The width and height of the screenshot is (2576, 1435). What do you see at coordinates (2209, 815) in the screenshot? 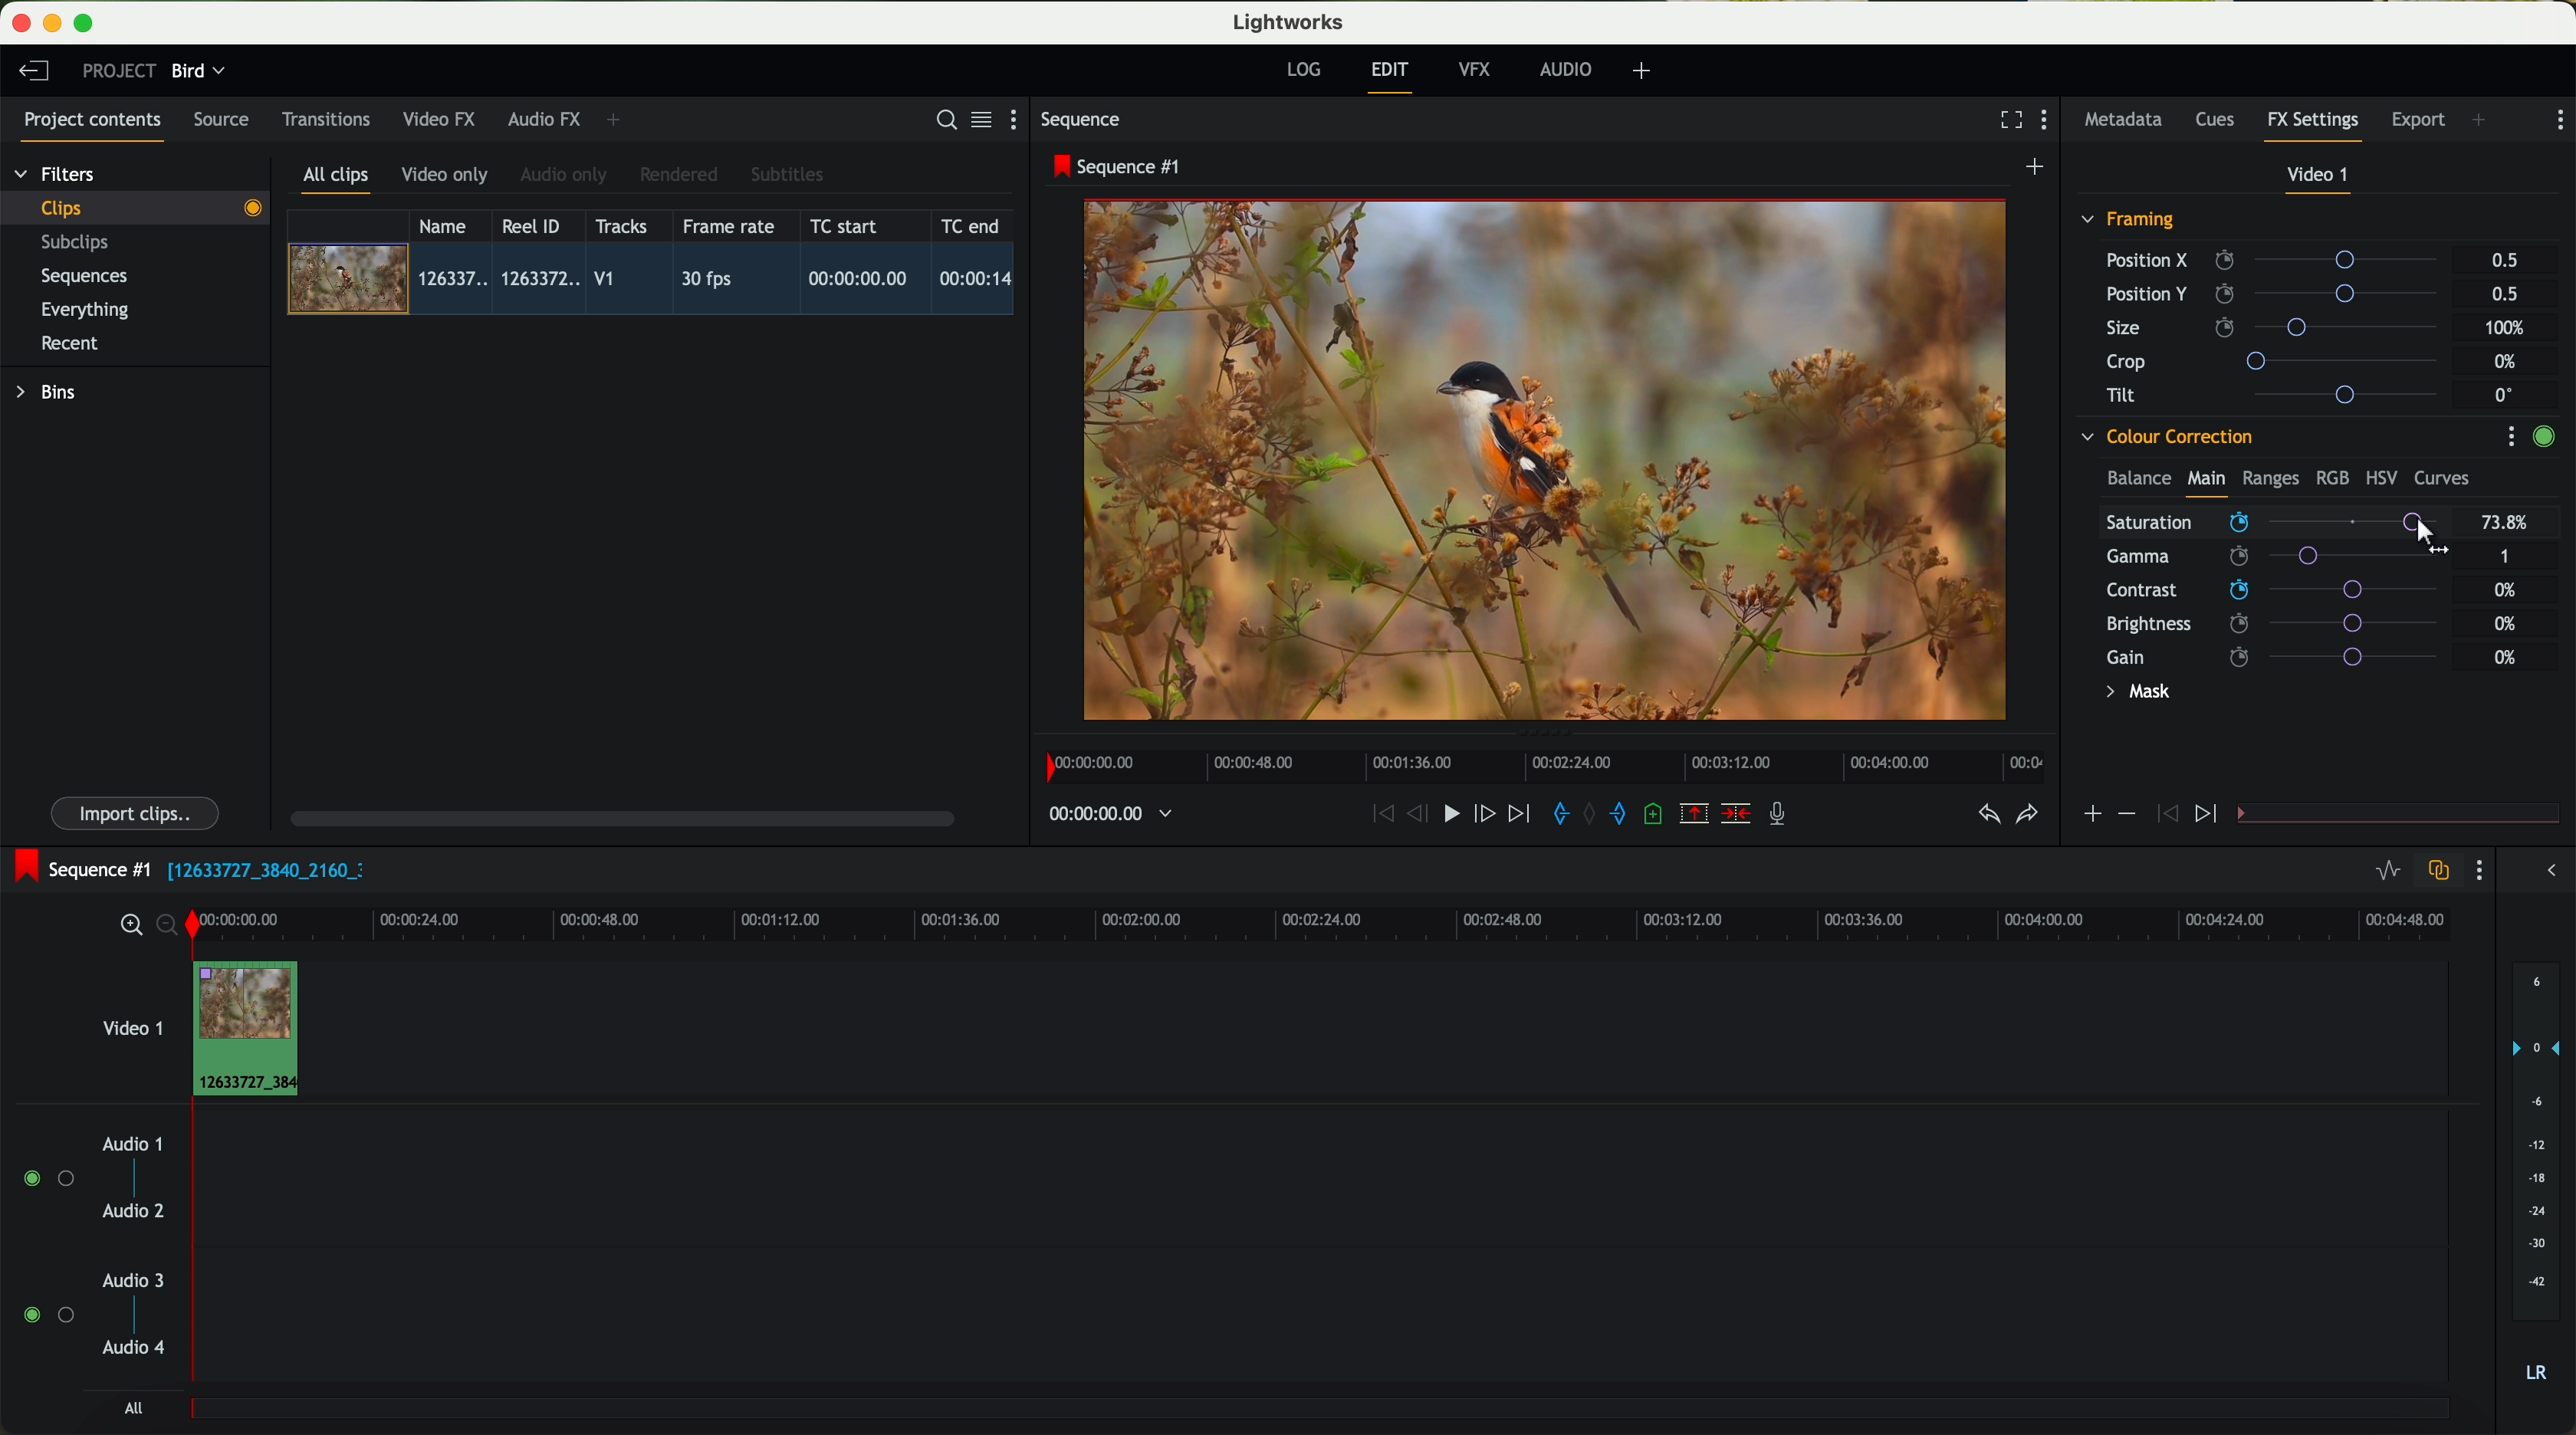
I see `icon` at bounding box center [2209, 815].